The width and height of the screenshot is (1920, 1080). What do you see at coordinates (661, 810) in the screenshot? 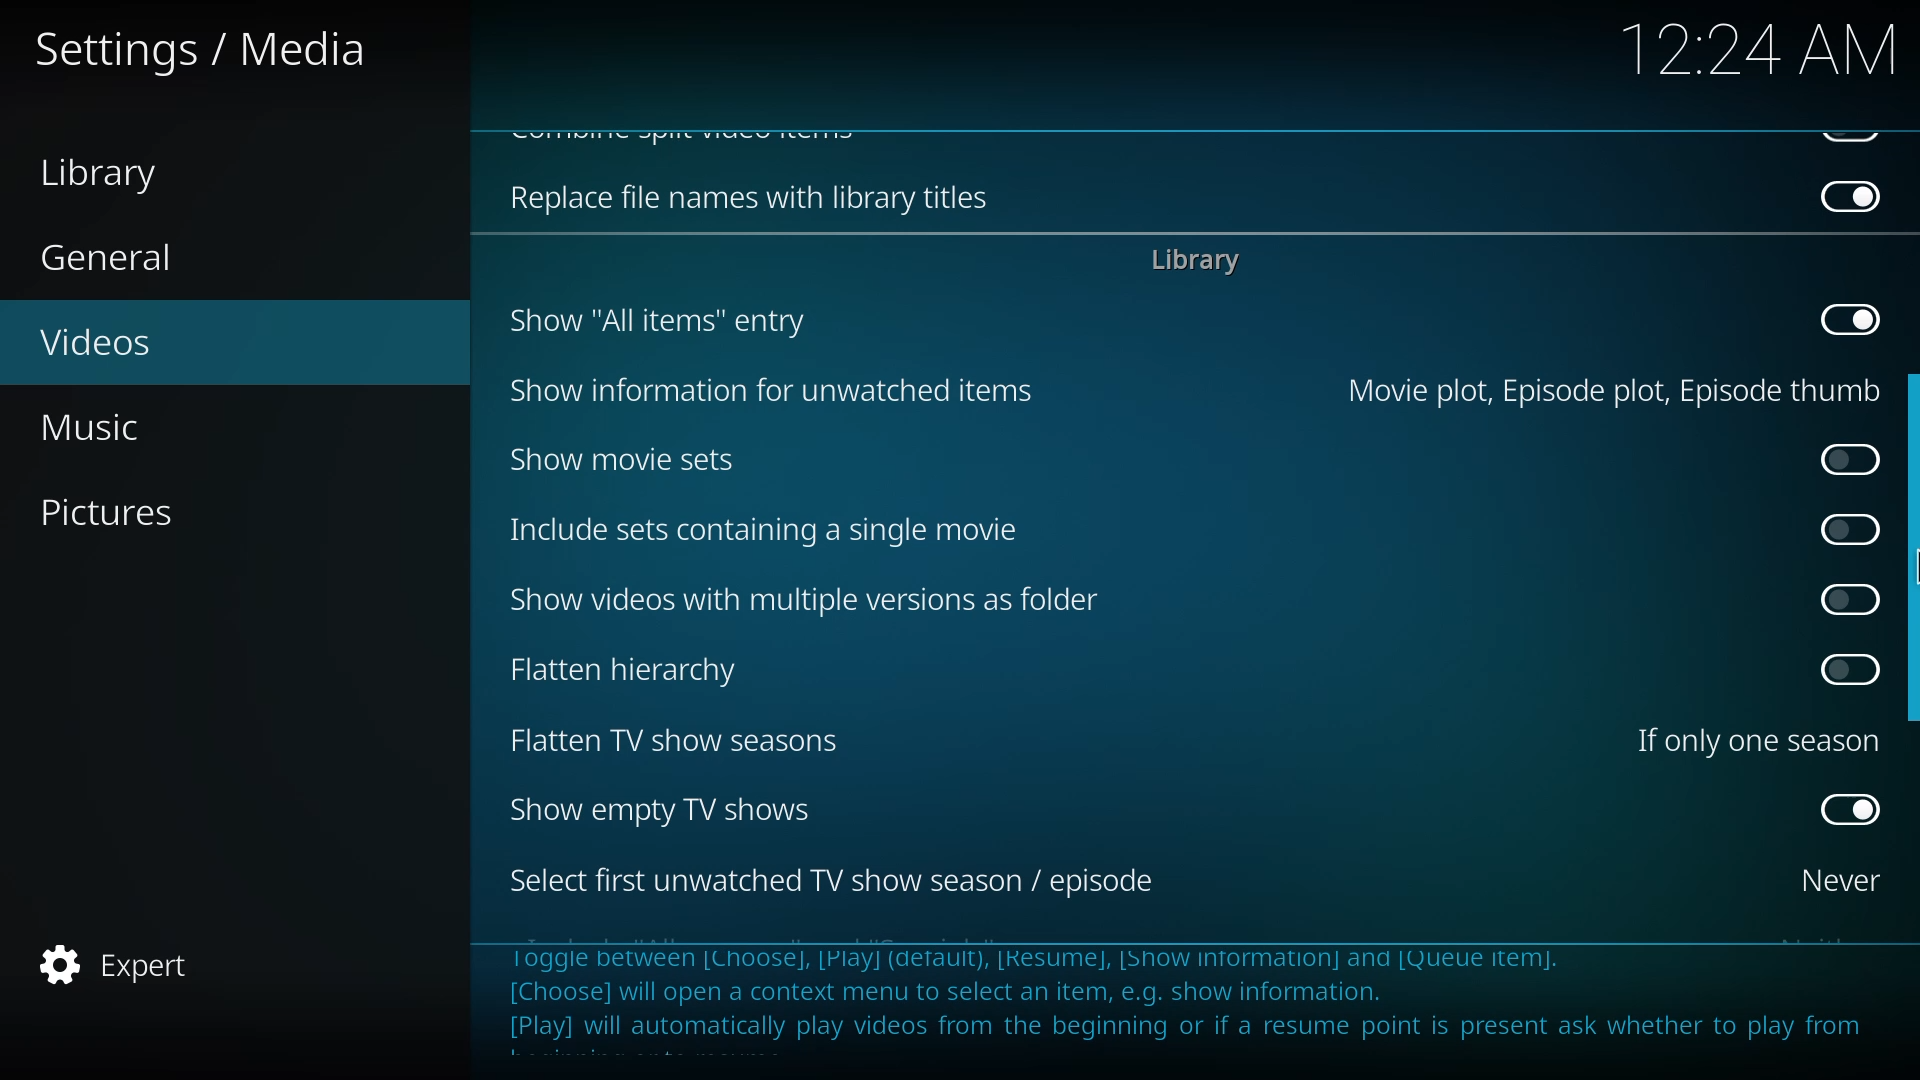
I see `show empty tv shows` at bounding box center [661, 810].